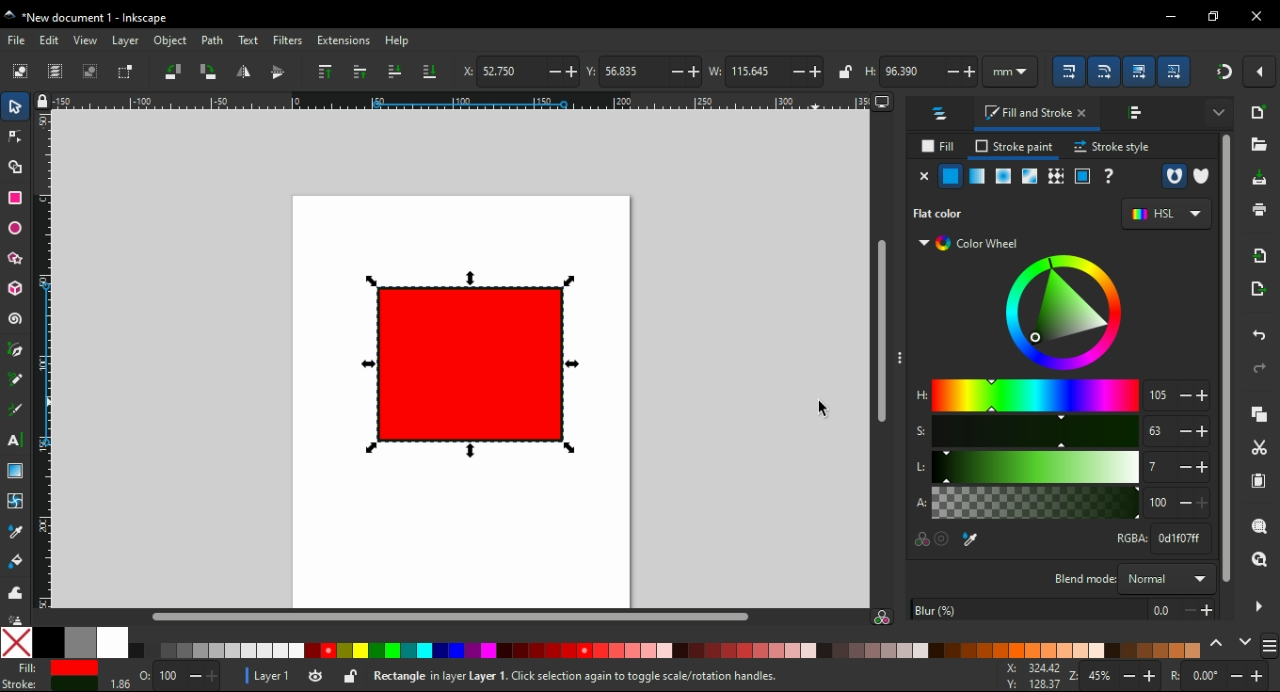  Describe the element at coordinates (588, 71) in the screenshot. I see `vertical coordinates of selection` at that location.